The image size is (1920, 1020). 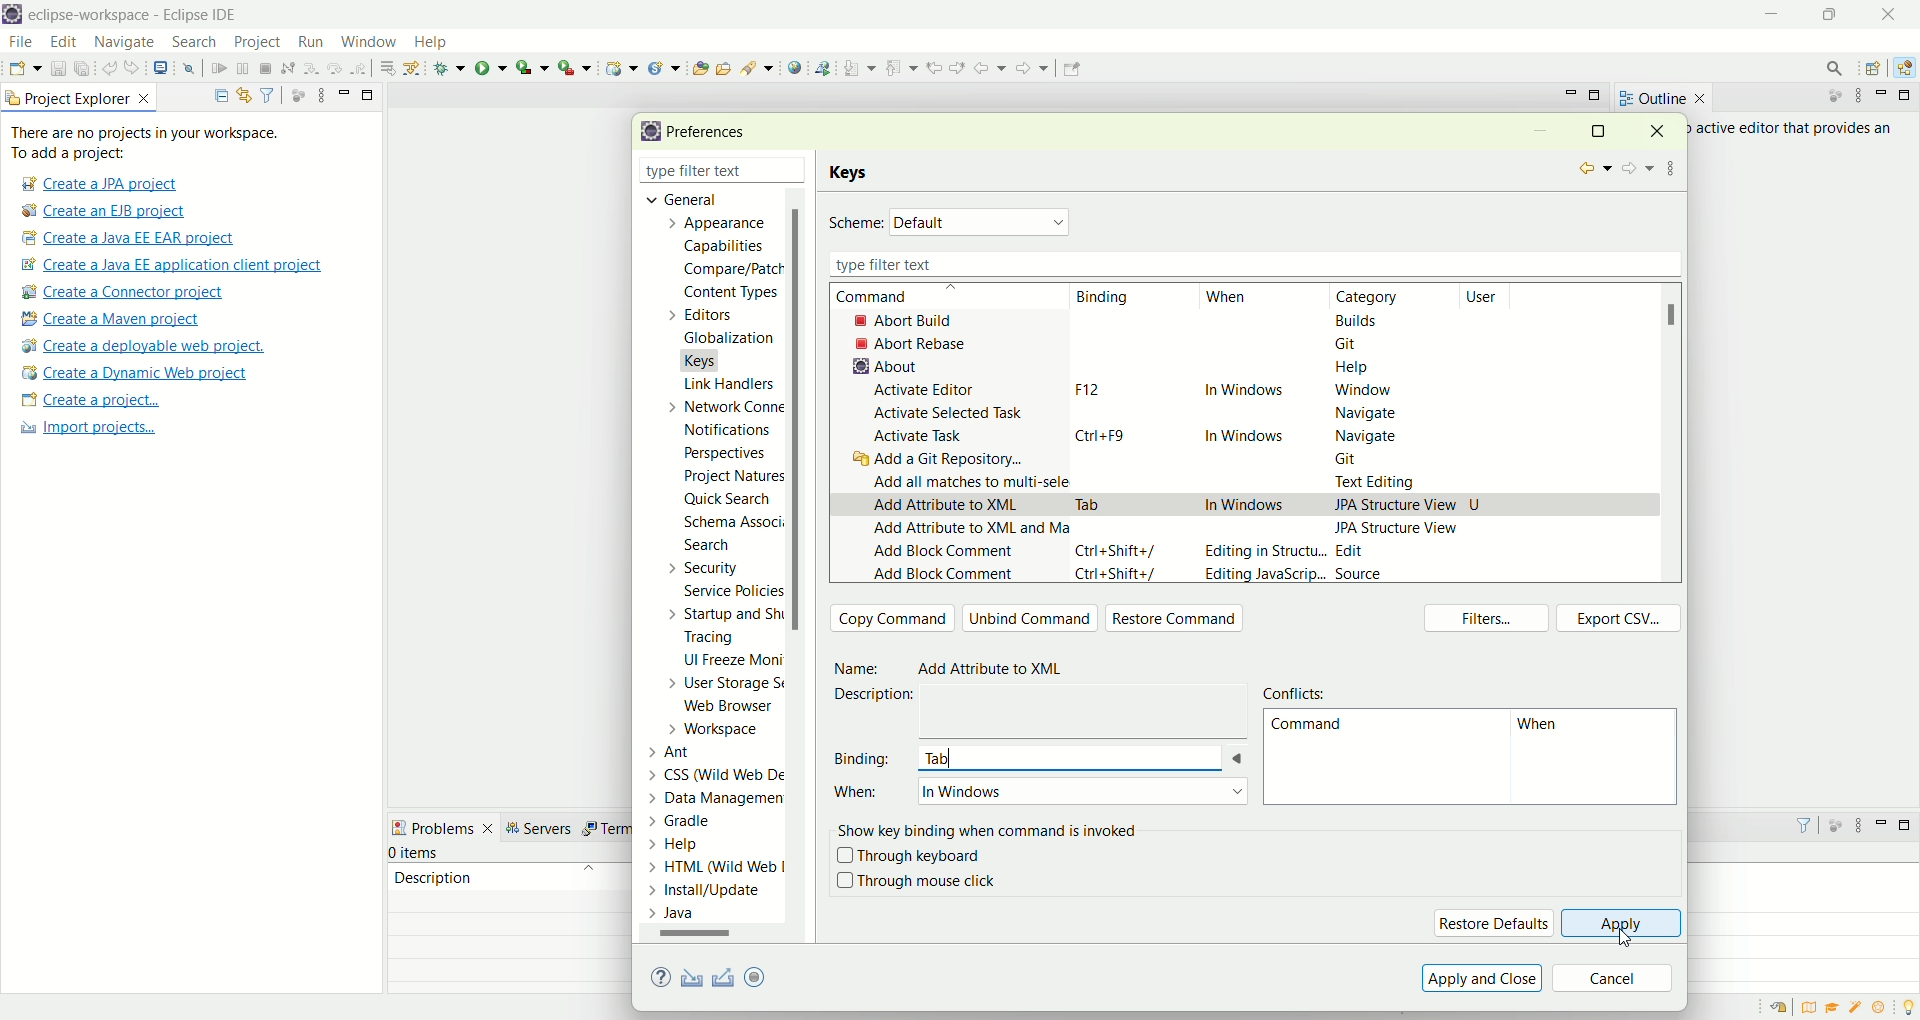 I want to click on keys, so click(x=712, y=358).